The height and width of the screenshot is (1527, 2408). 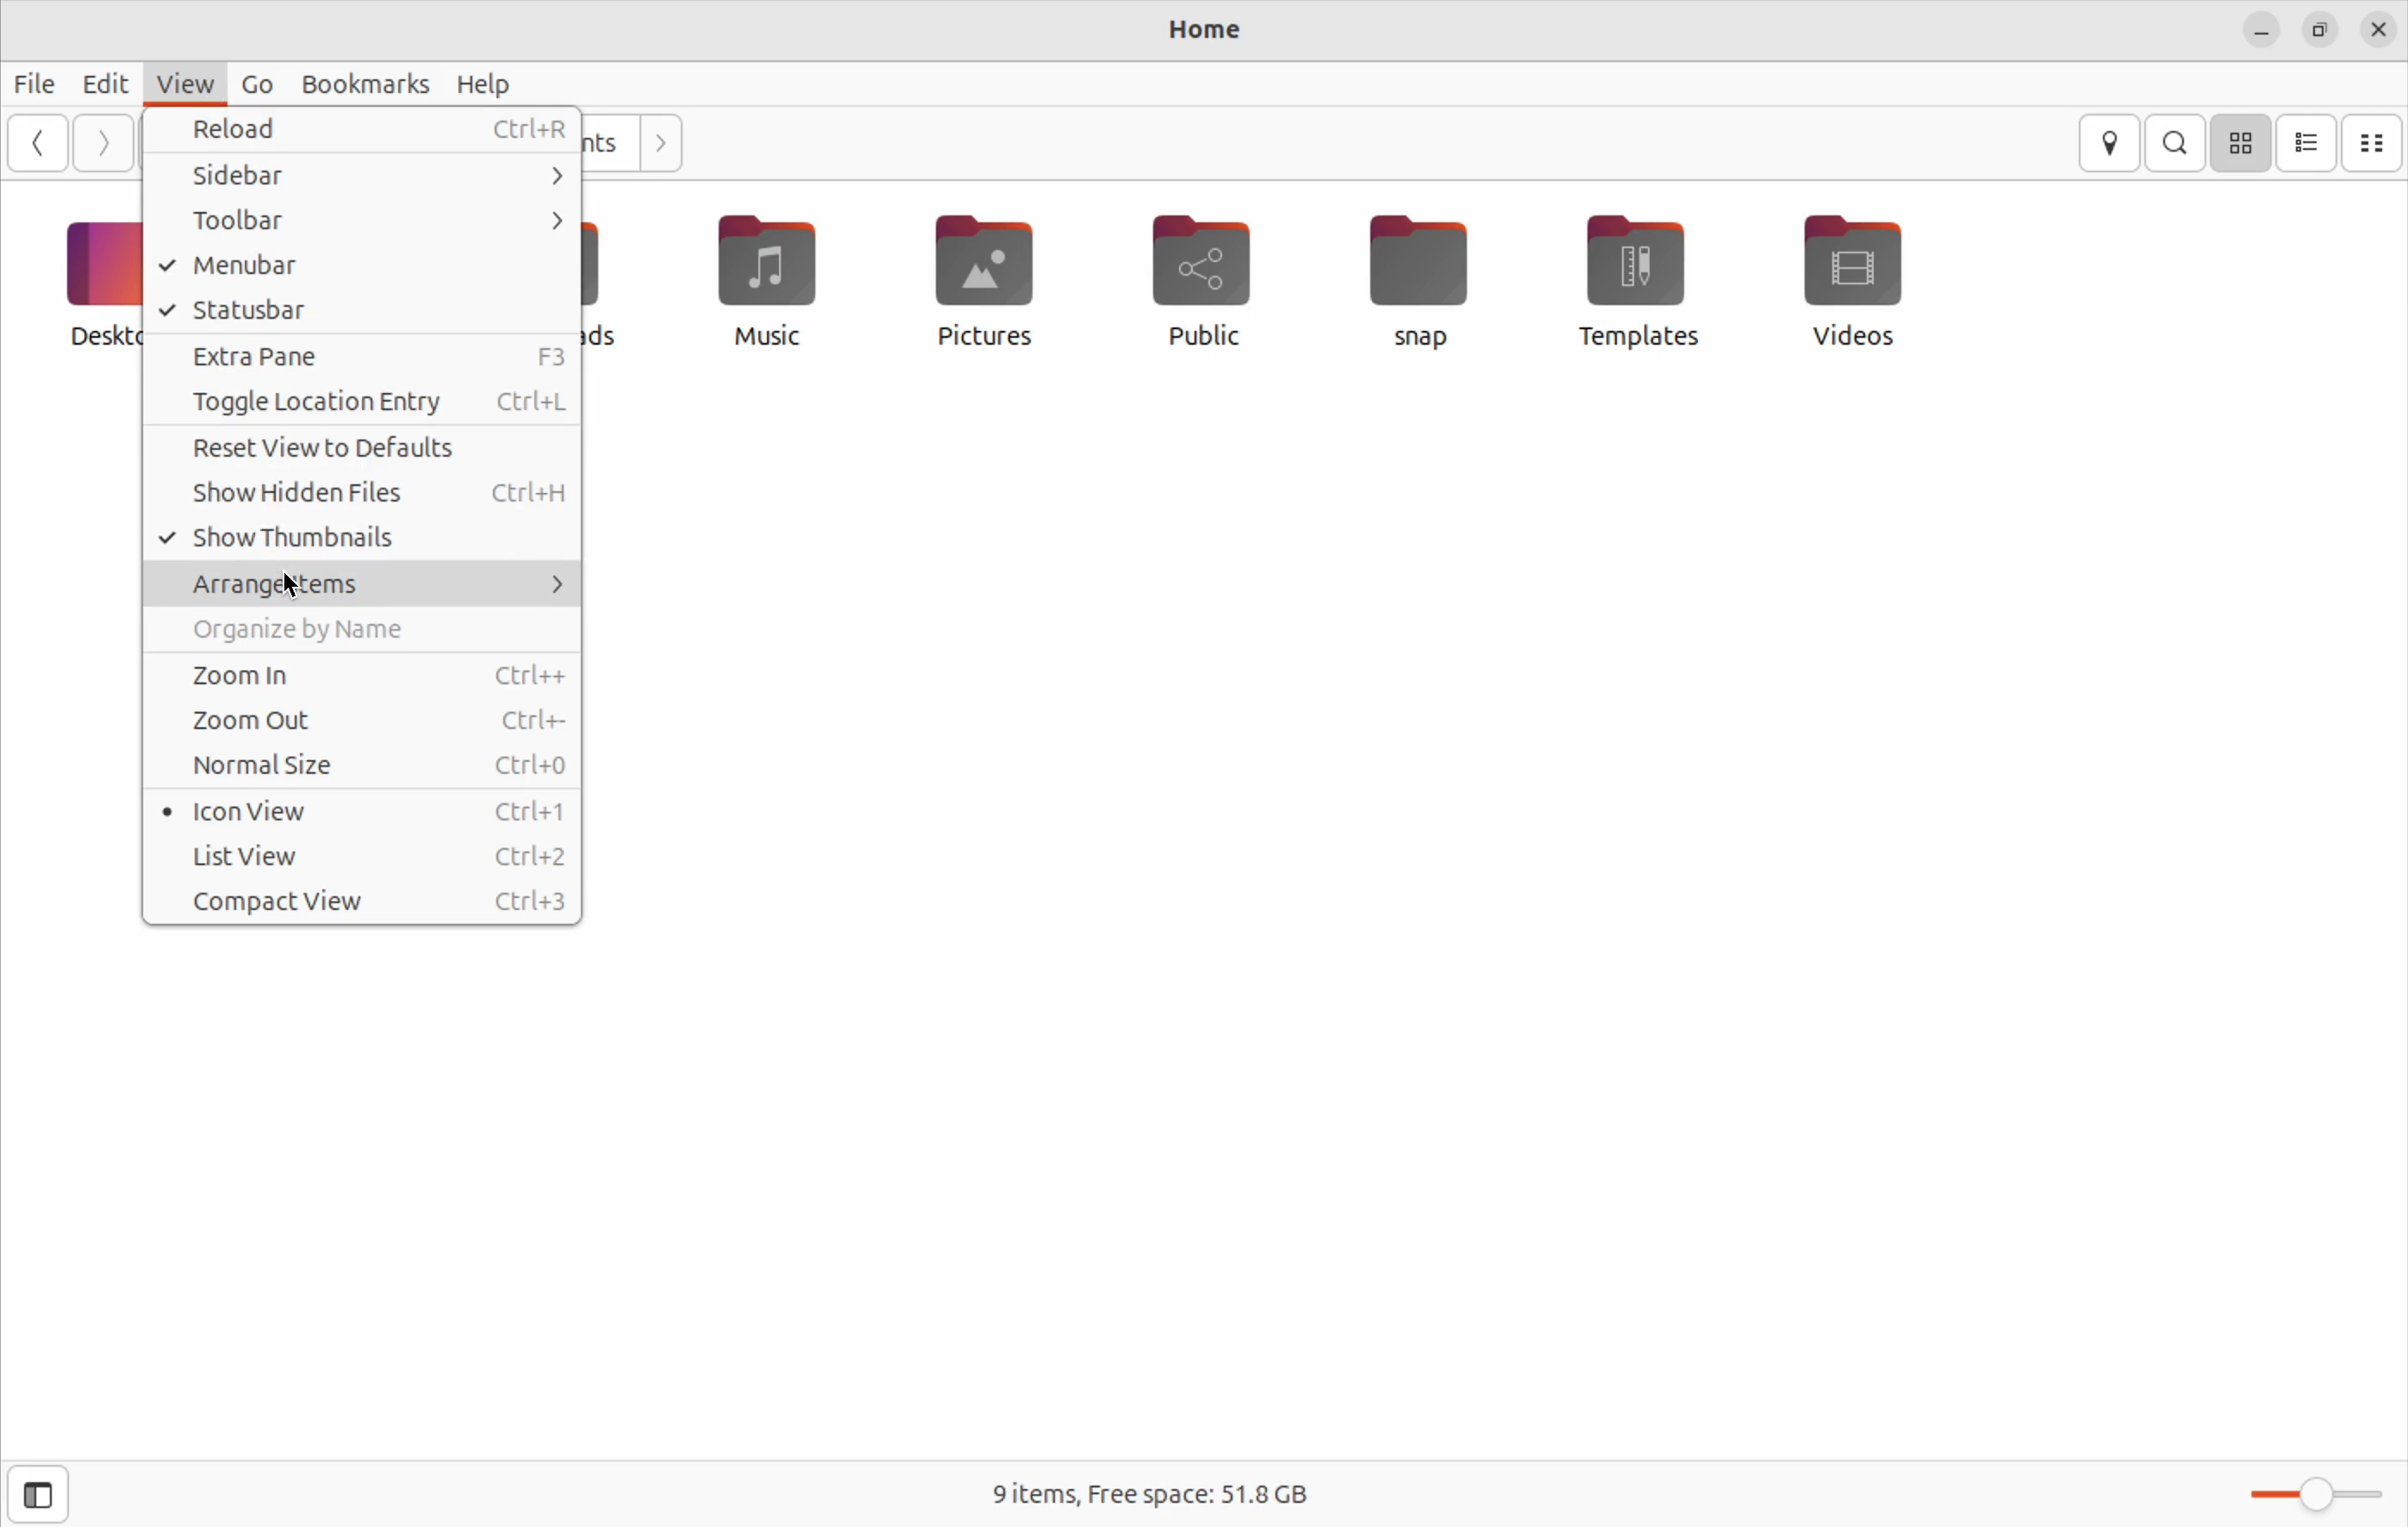 What do you see at coordinates (991, 277) in the screenshot?
I see `pictures` at bounding box center [991, 277].